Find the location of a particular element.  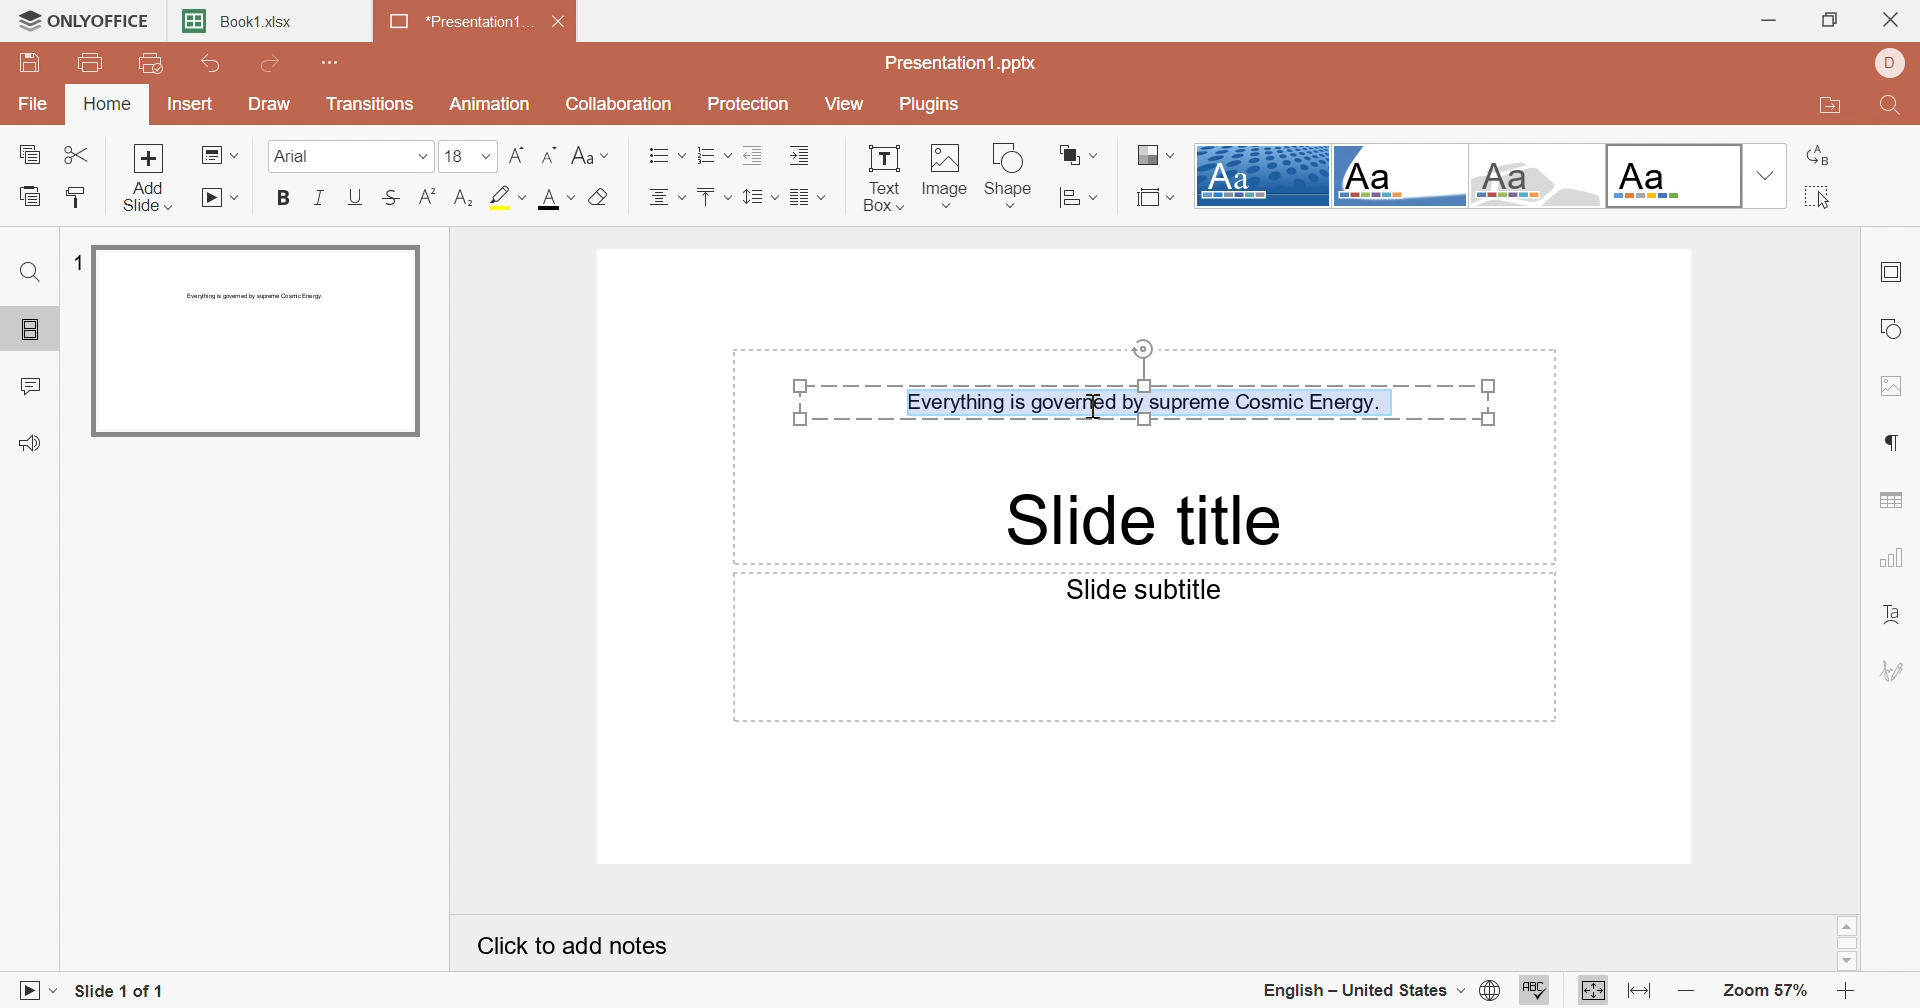

Copy is located at coordinates (28, 152).